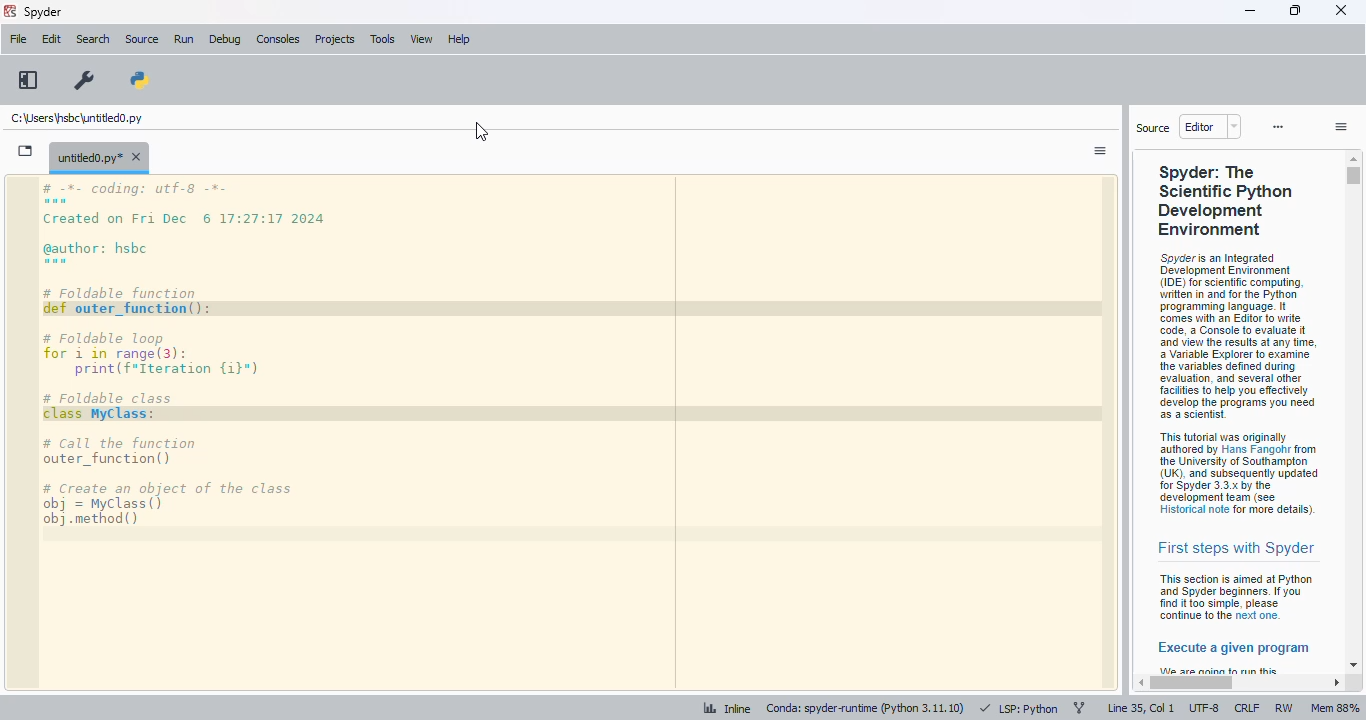  What do you see at coordinates (1278, 127) in the screenshot?
I see `more` at bounding box center [1278, 127].